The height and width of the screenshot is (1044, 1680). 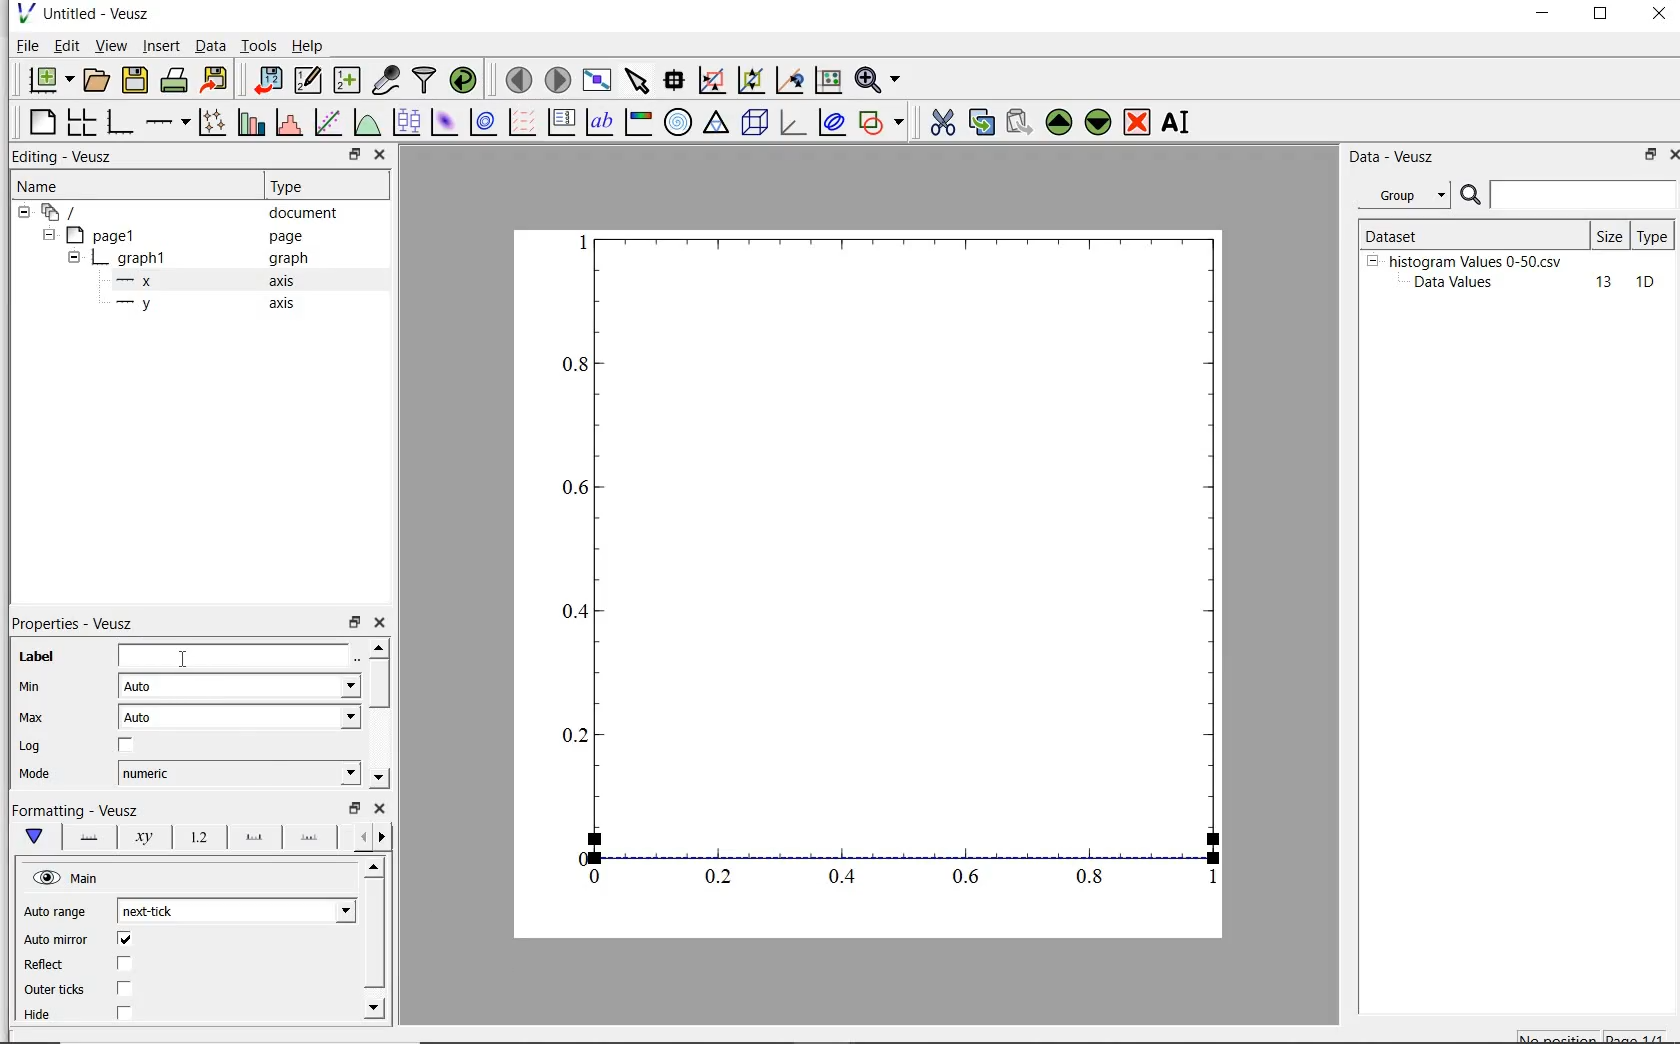 I want to click on hide, so click(x=47, y=235).